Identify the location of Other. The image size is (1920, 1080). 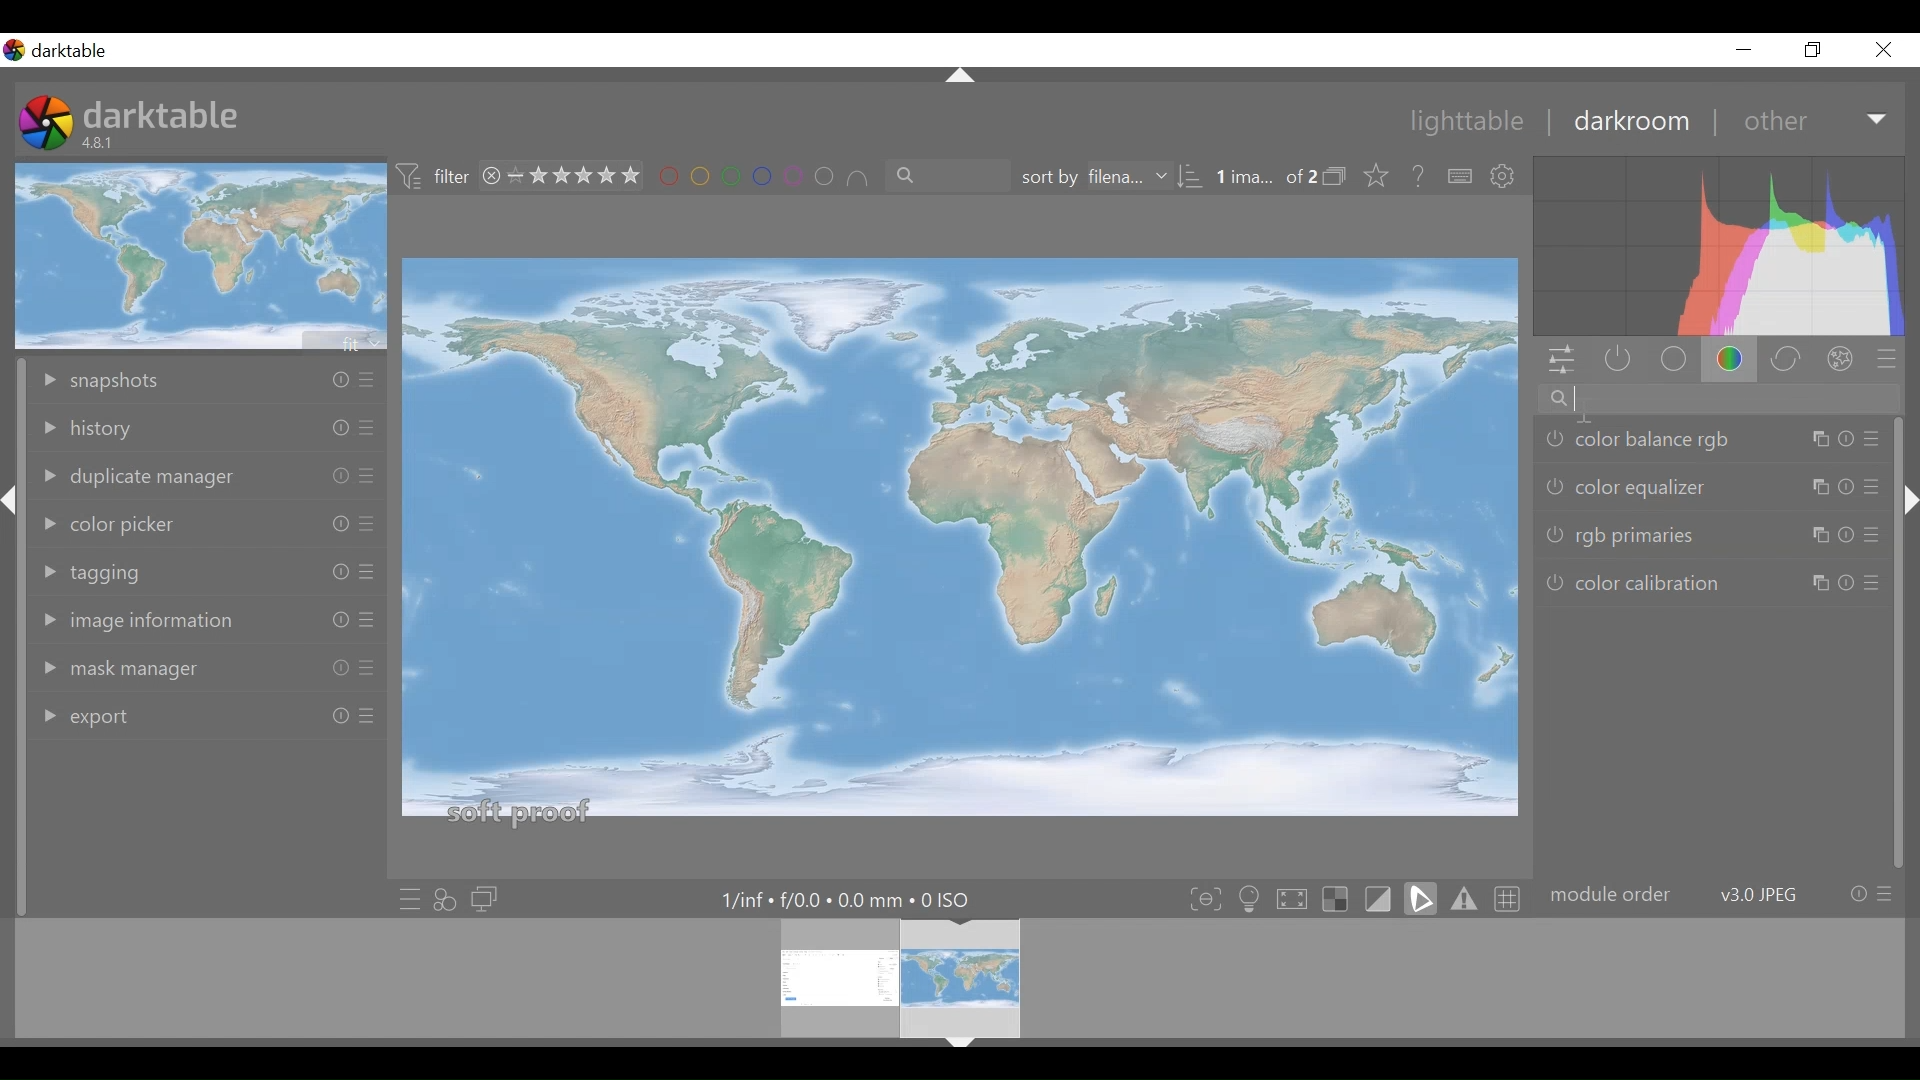
(1816, 120).